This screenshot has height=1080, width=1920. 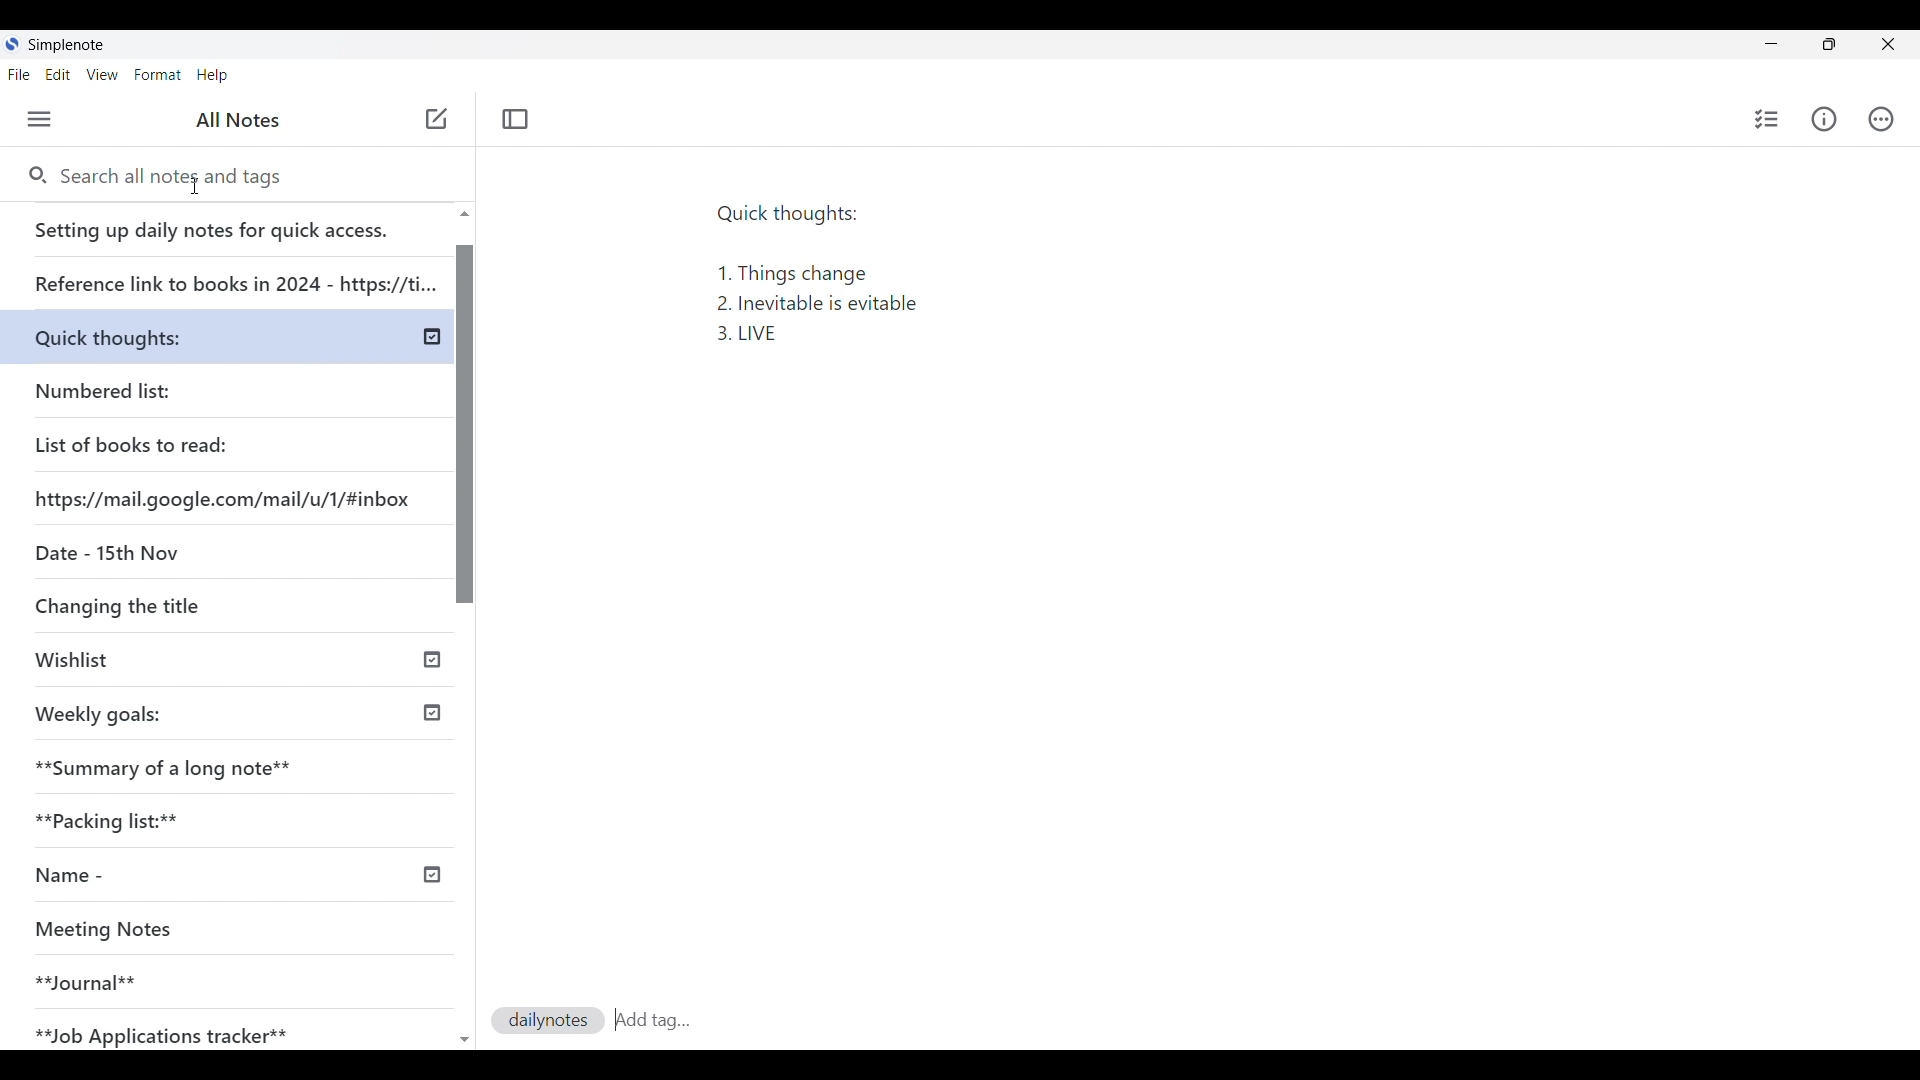 I want to click on File menu, so click(x=19, y=75).